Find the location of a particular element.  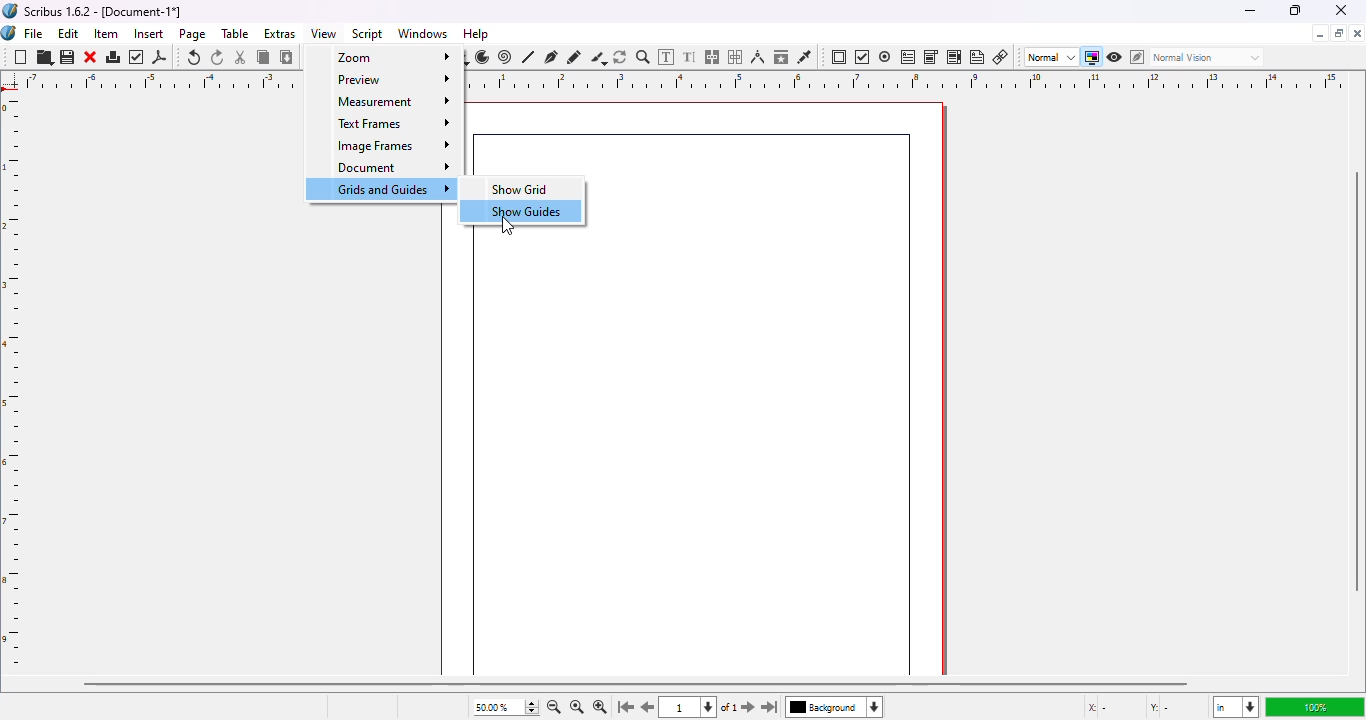

windows is located at coordinates (423, 34).